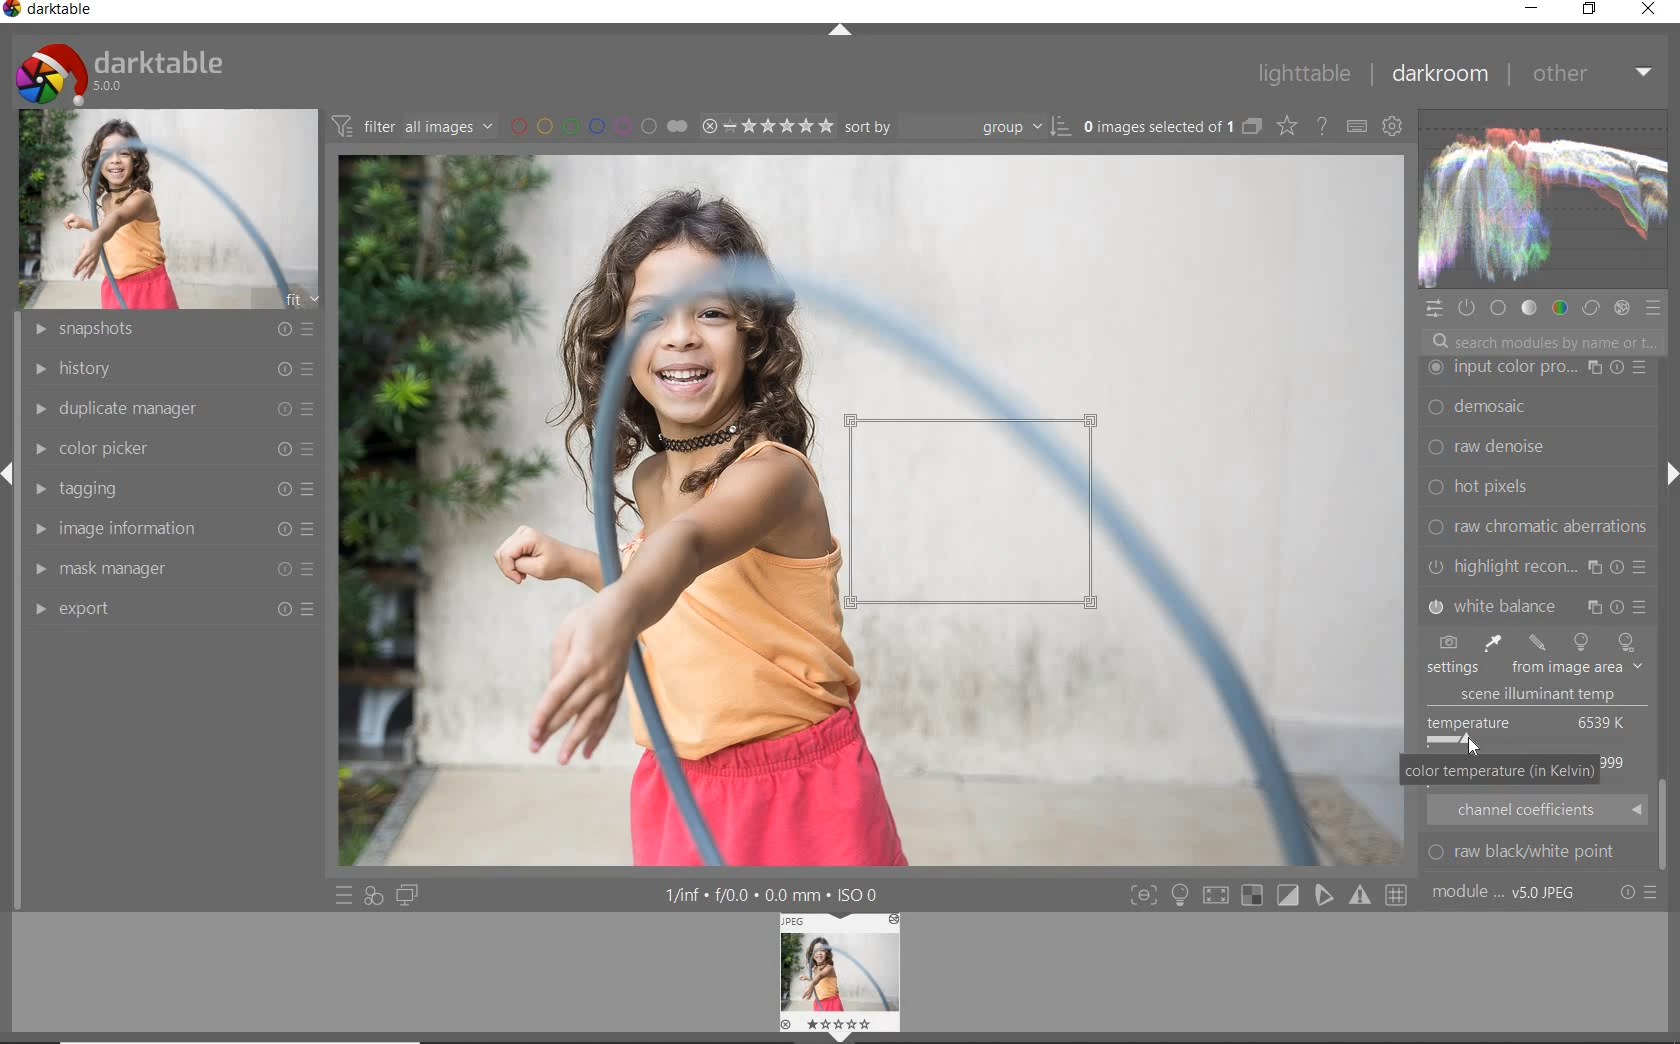 The width and height of the screenshot is (1680, 1044). Describe the element at coordinates (171, 528) in the screenshot. I see `image information` at that location.